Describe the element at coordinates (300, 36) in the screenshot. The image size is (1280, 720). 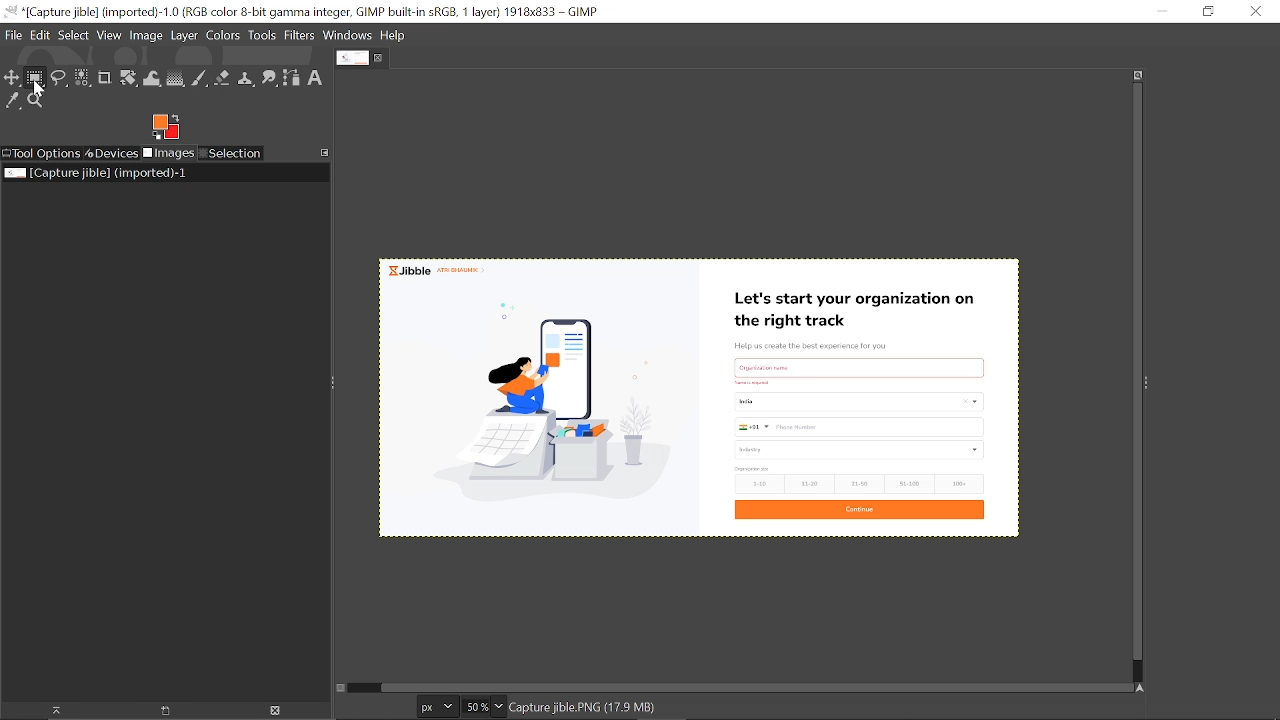
I see `Filters` at that location.